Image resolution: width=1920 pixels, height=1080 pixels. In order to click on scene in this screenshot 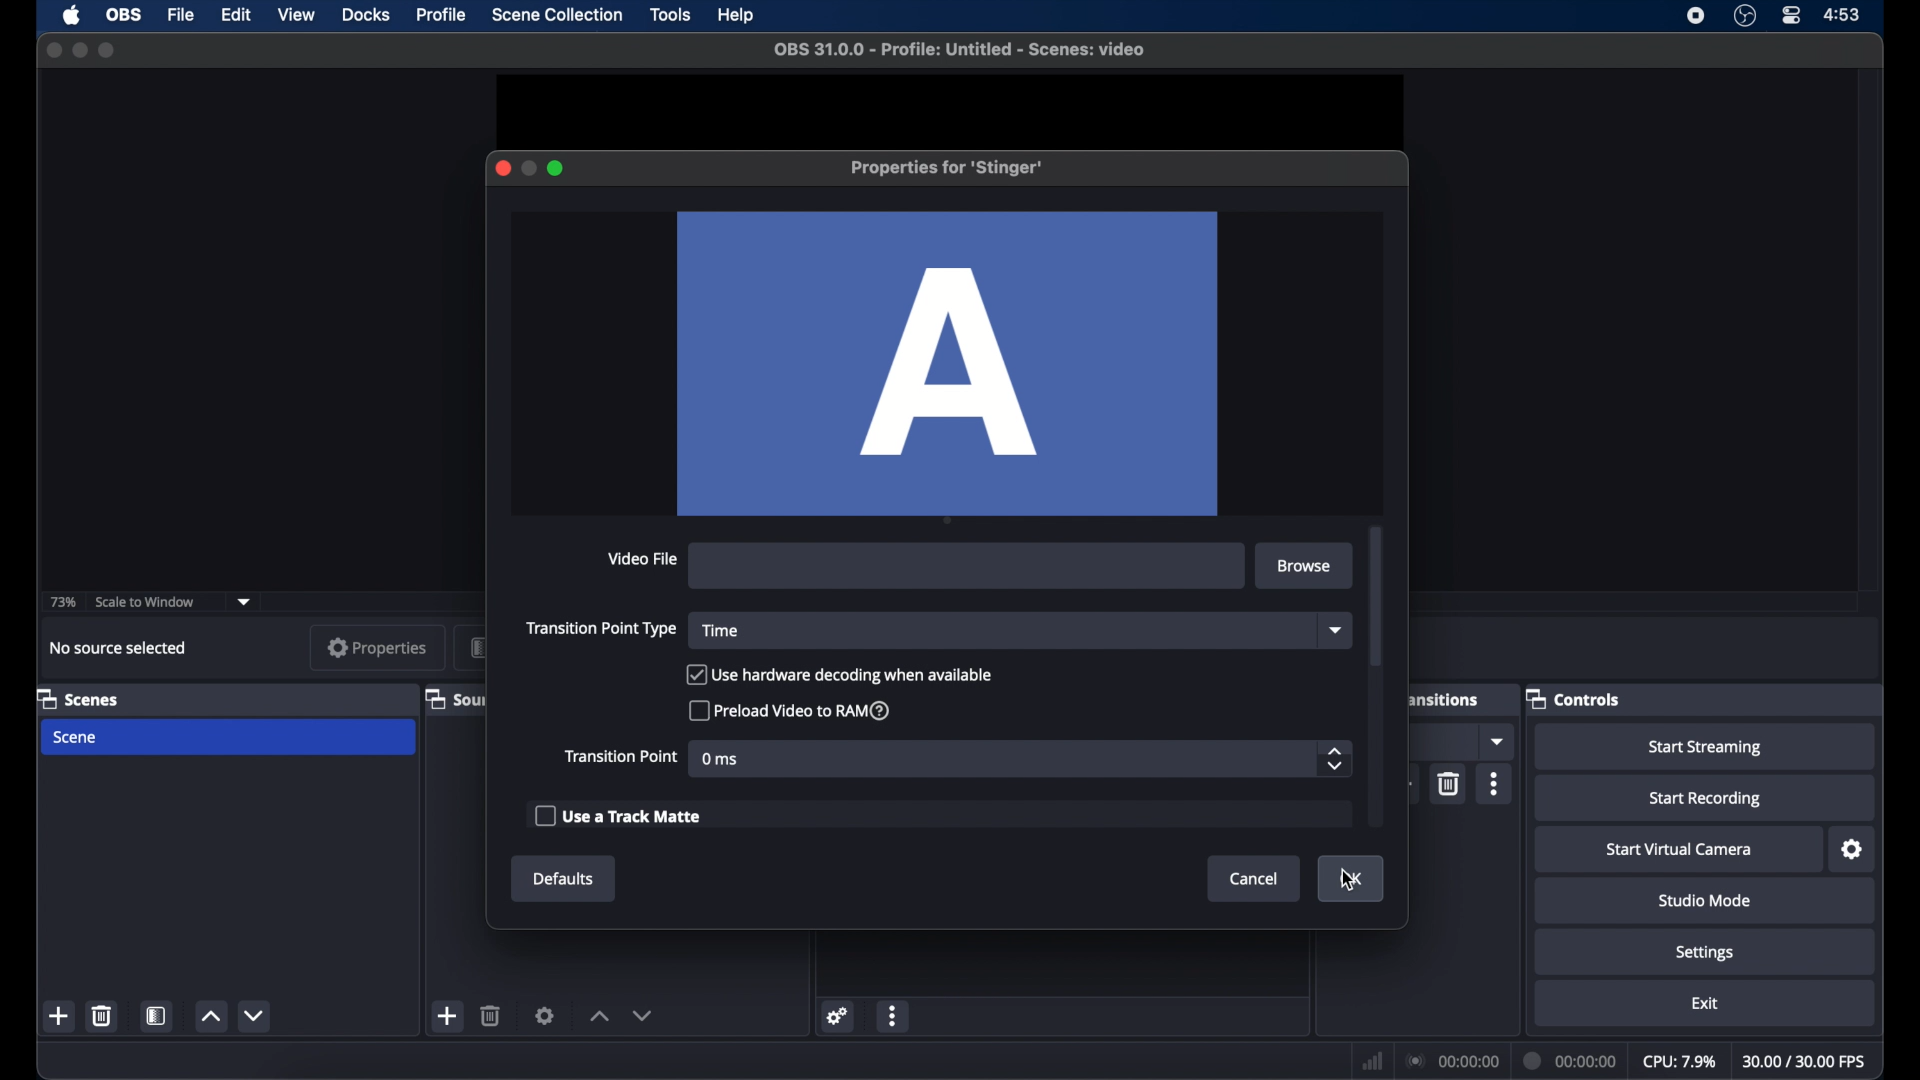, I will do `click(76, 738)`.